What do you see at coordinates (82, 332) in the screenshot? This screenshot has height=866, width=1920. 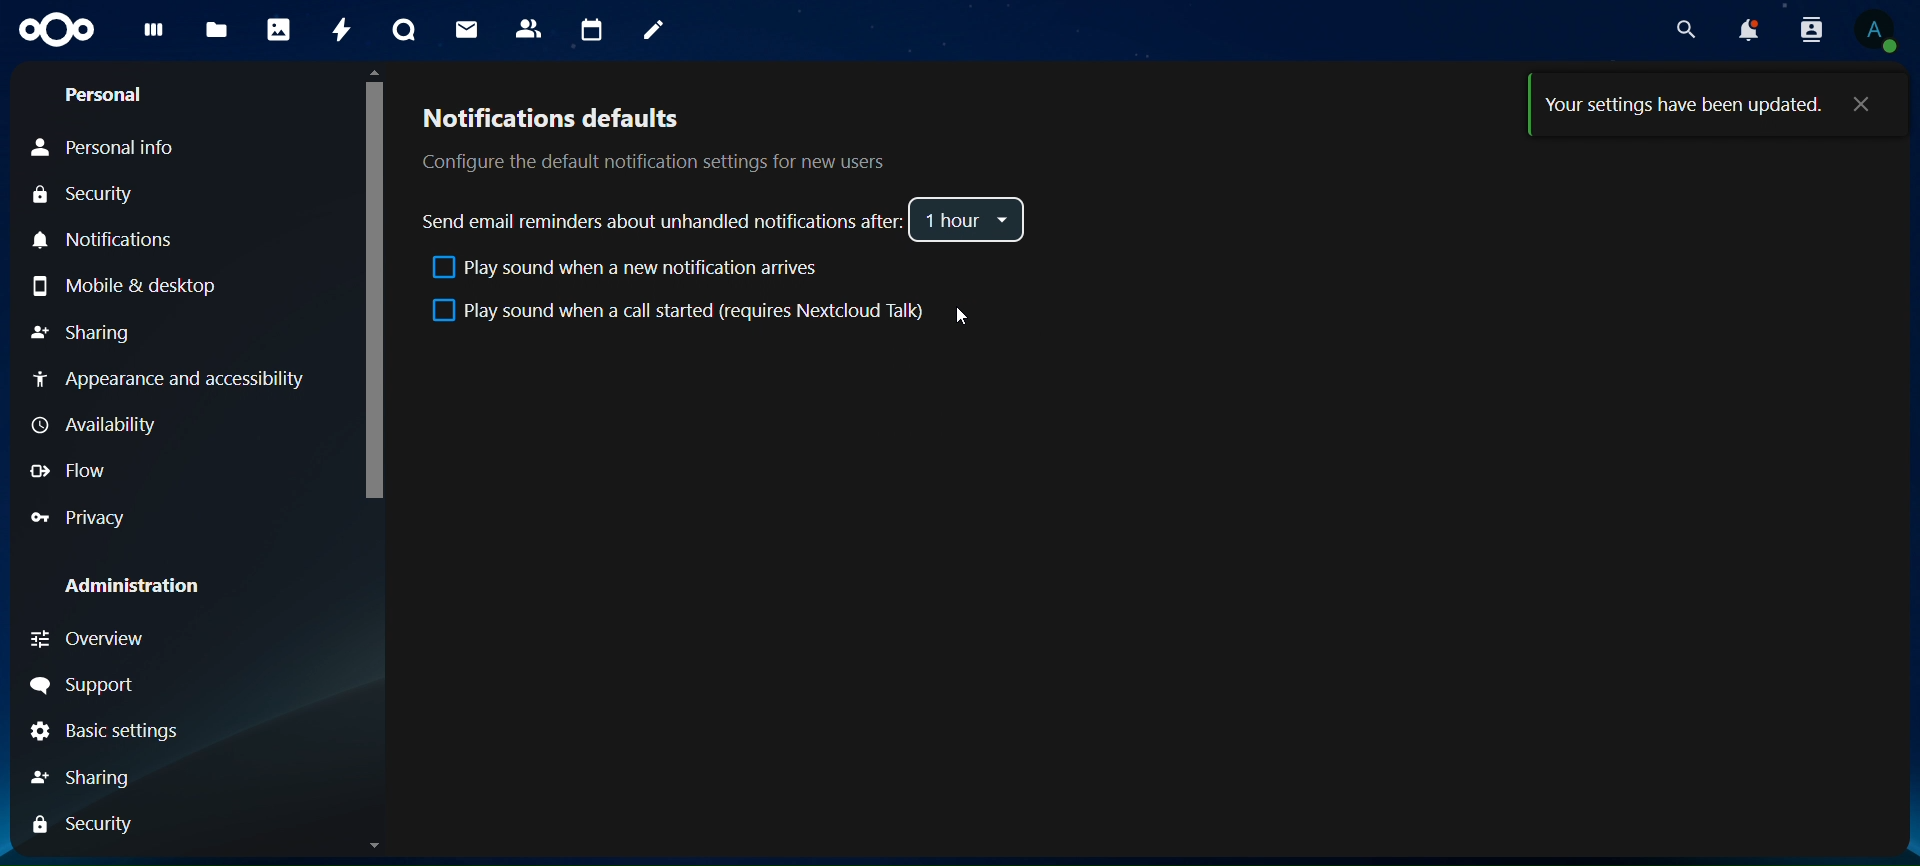 I see `Sharing ` at bounding box center [82, 332].